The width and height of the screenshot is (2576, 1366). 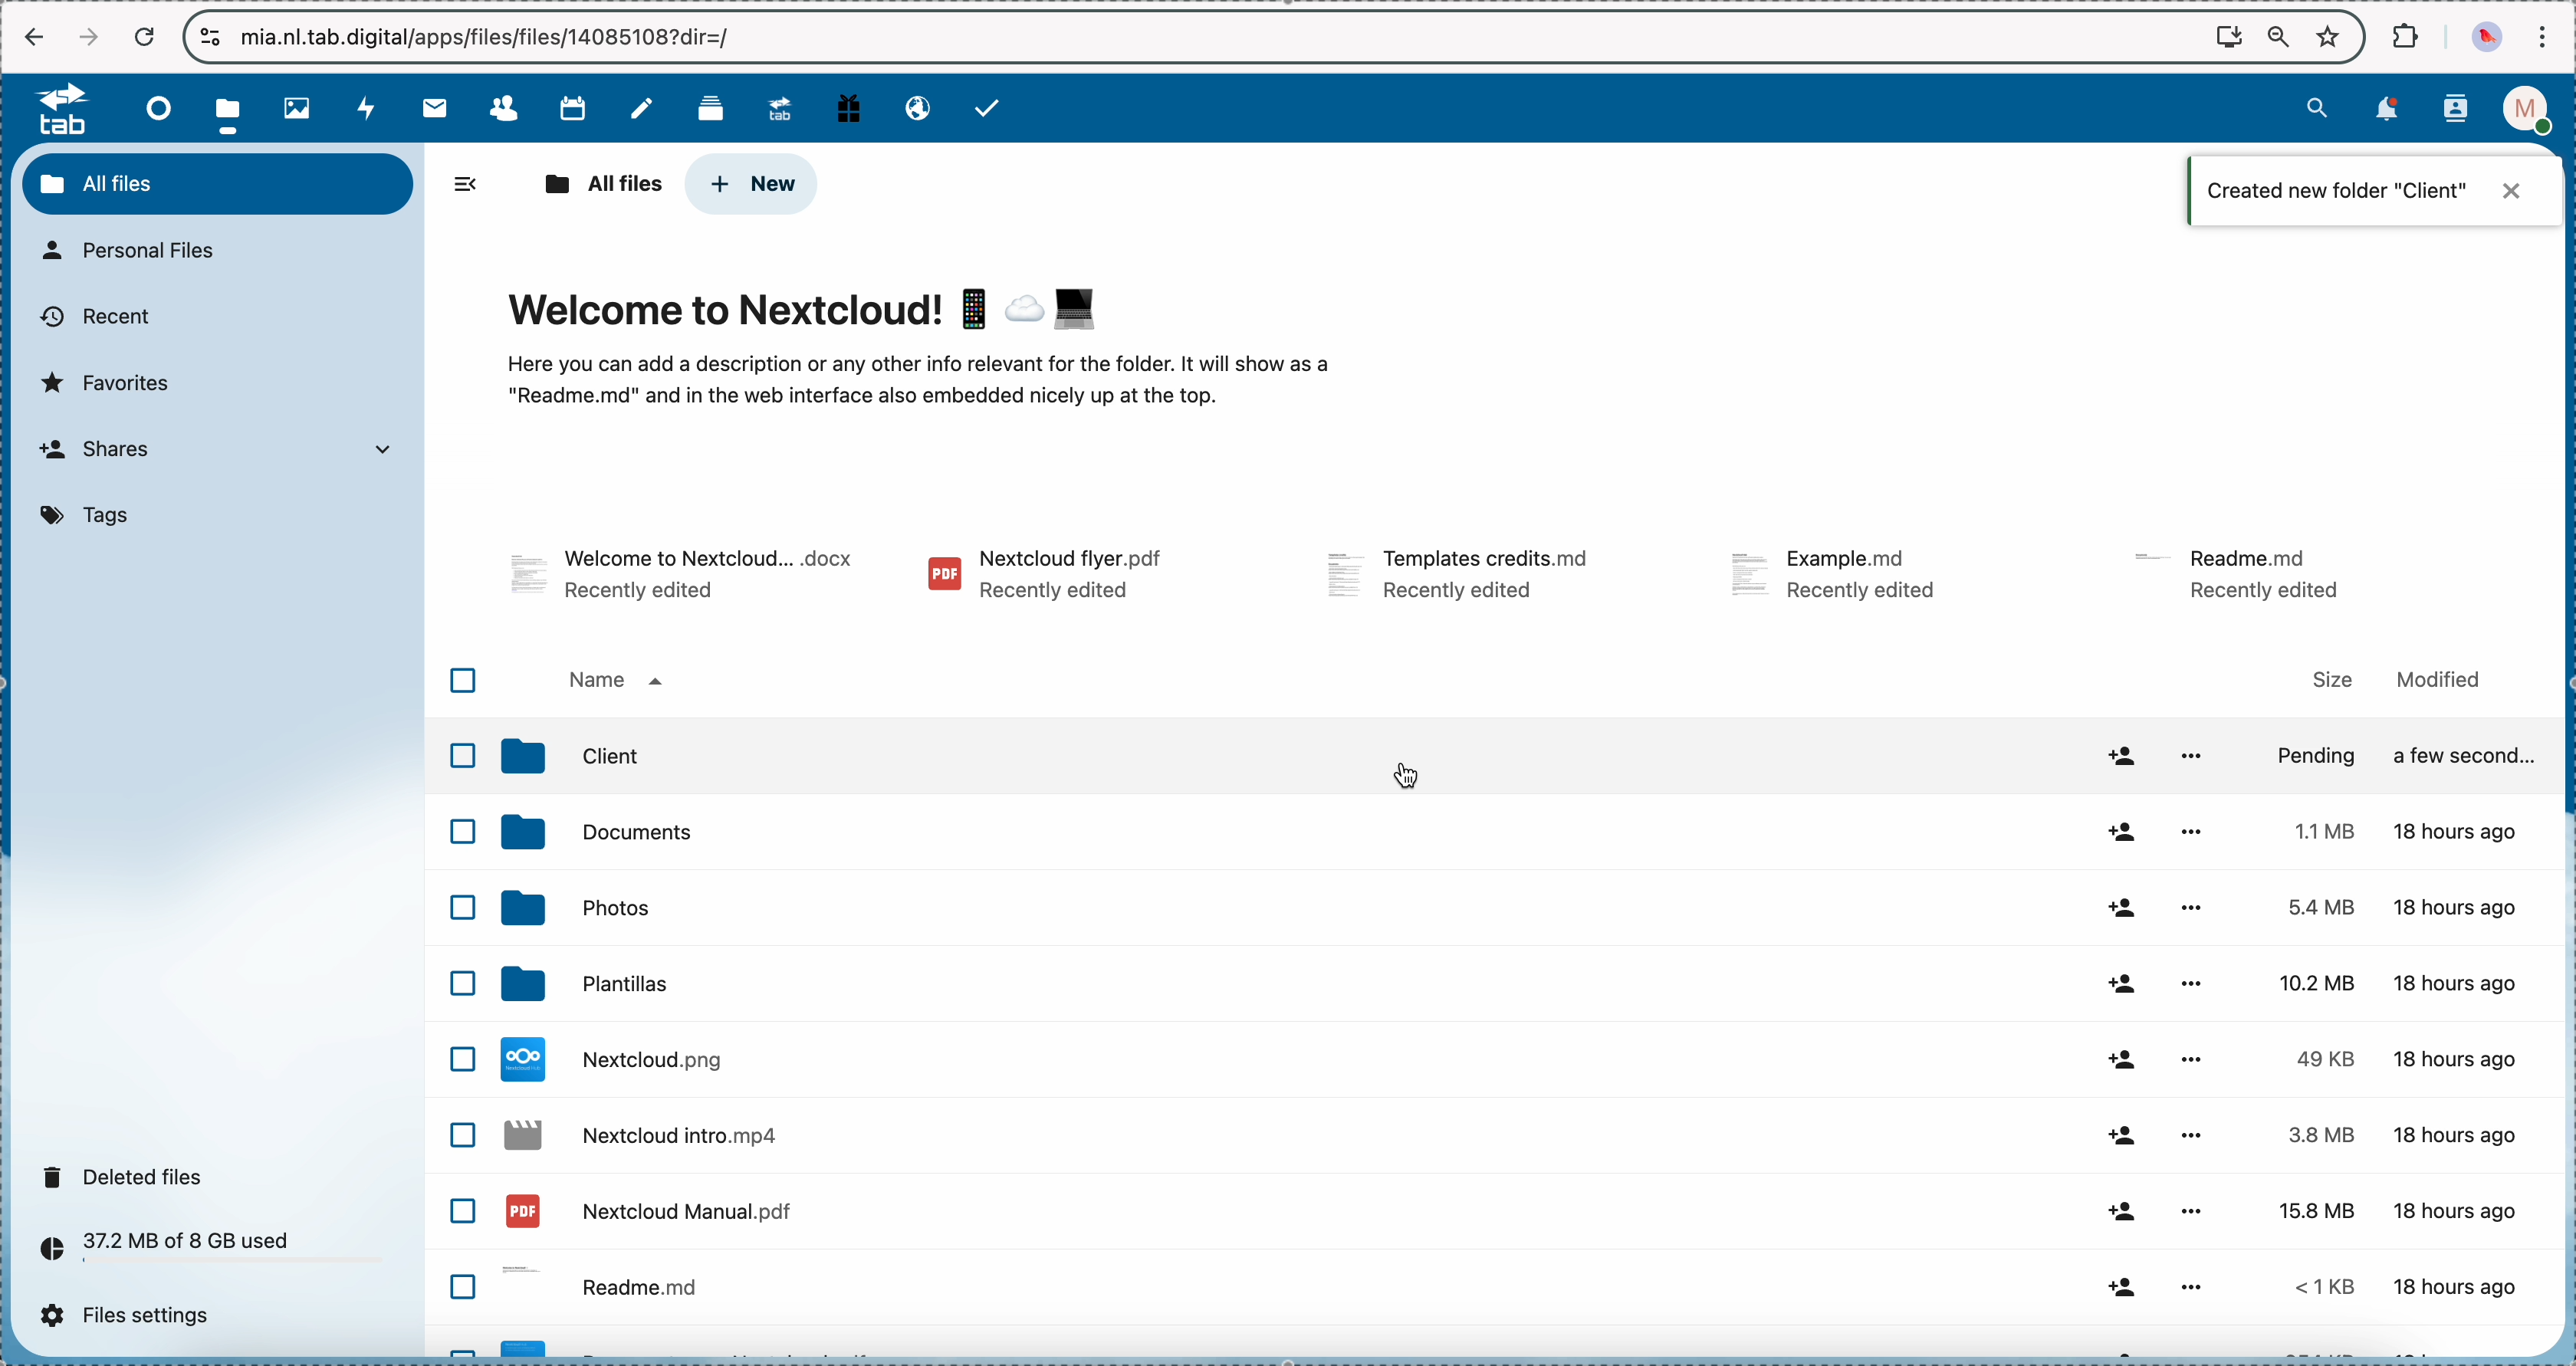 I want to click on file, so click(x=1279, y=1291).